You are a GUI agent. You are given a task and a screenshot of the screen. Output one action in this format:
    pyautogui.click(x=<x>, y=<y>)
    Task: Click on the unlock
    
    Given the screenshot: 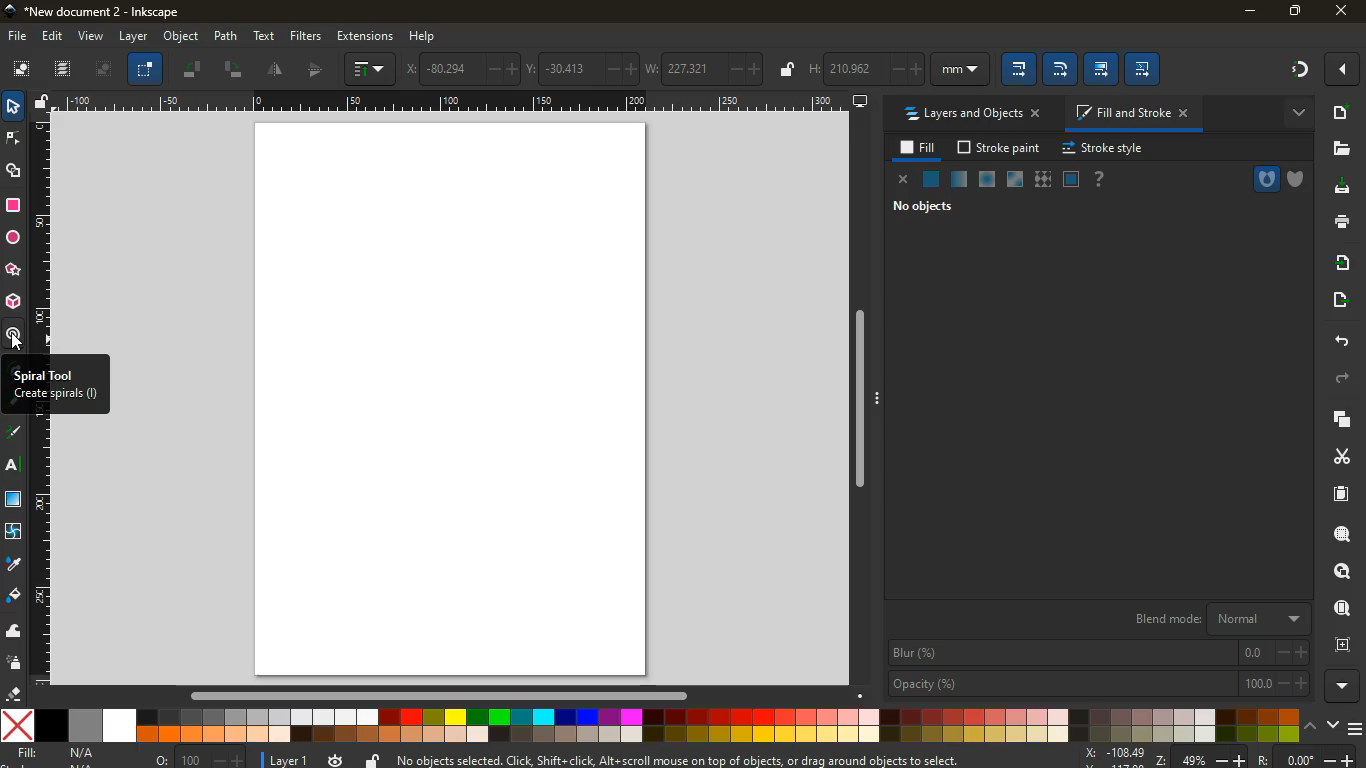 What is the action you would take?
    pyautogui.click(x=786, y=69)
    